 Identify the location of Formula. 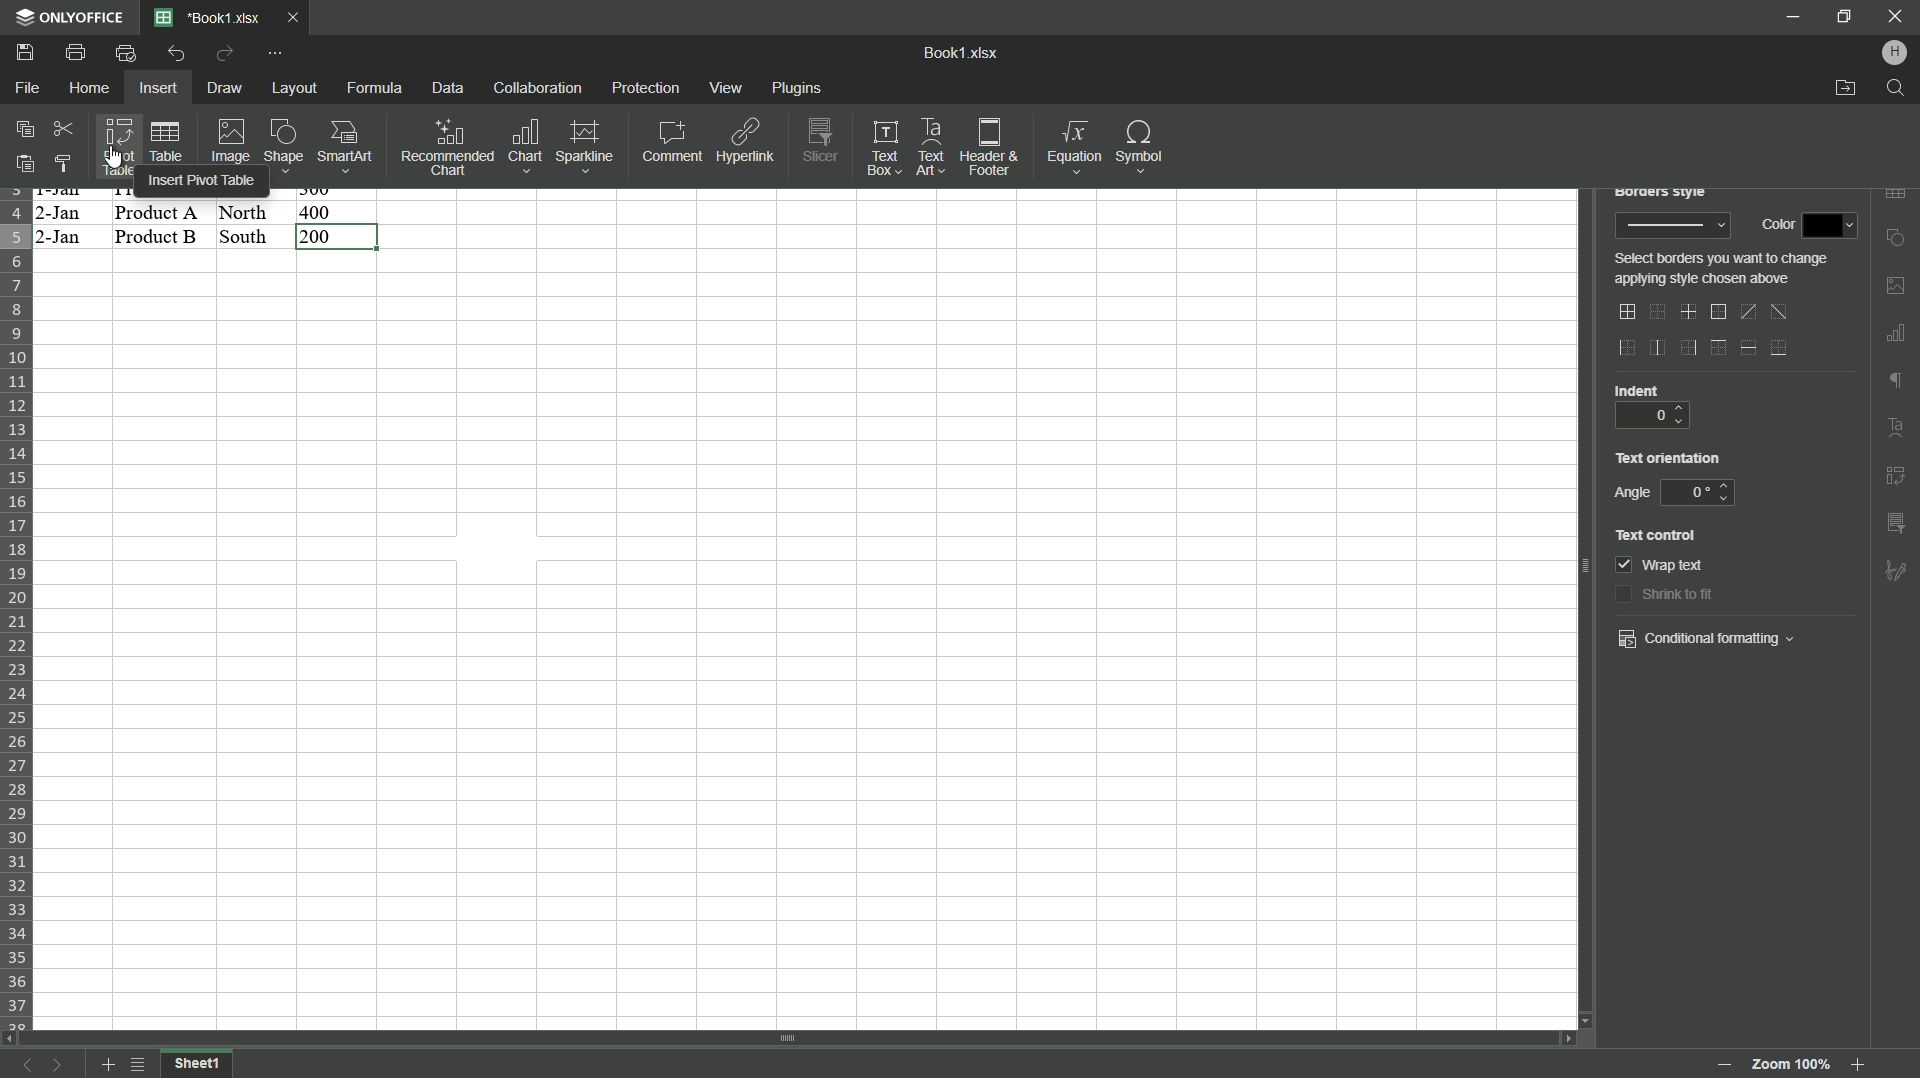
(373, 88).